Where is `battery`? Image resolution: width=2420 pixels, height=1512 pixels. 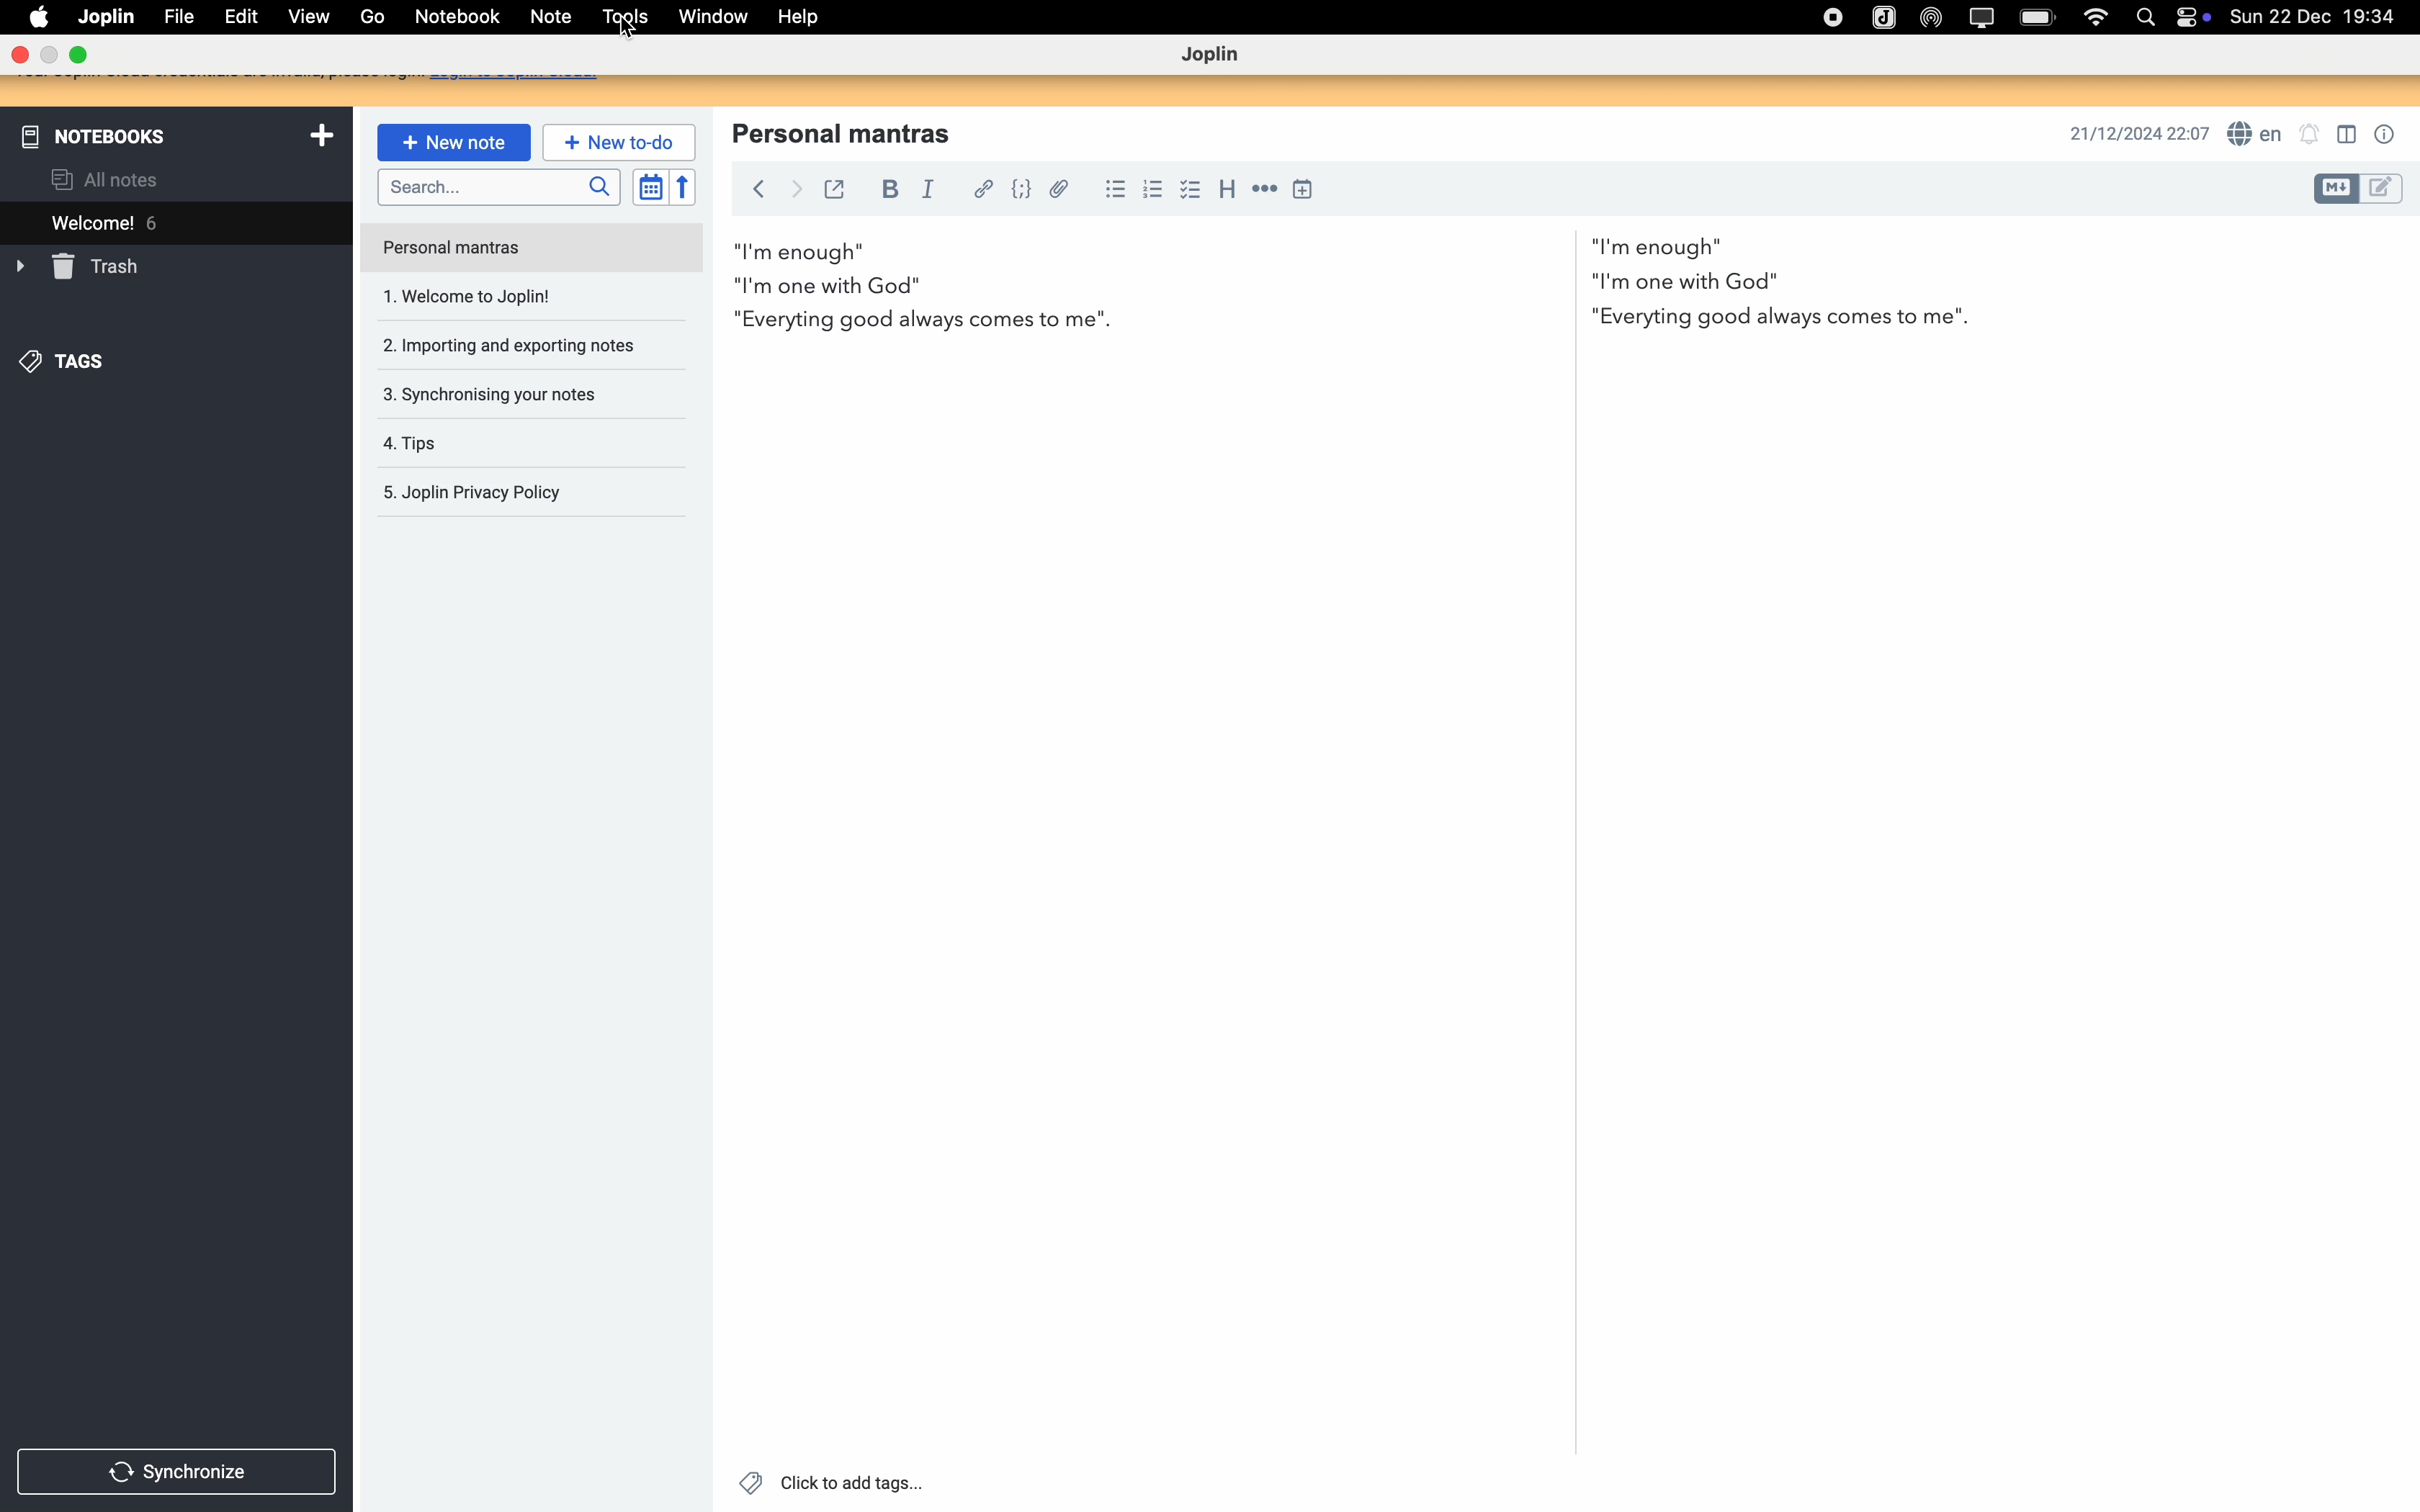 battery is located at coordinates (2036, 17).